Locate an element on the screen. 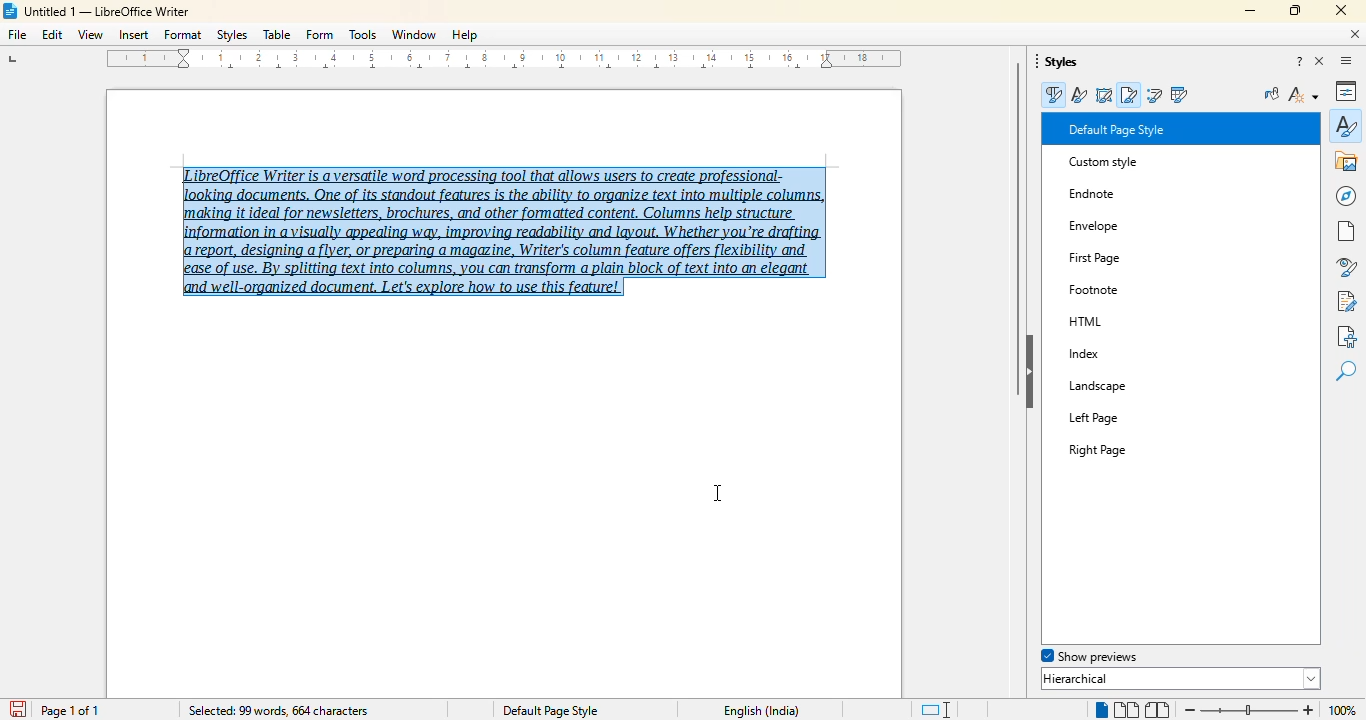 This screenshot has height=720, width=1366. show previews is located at coordinates (1087, 656).